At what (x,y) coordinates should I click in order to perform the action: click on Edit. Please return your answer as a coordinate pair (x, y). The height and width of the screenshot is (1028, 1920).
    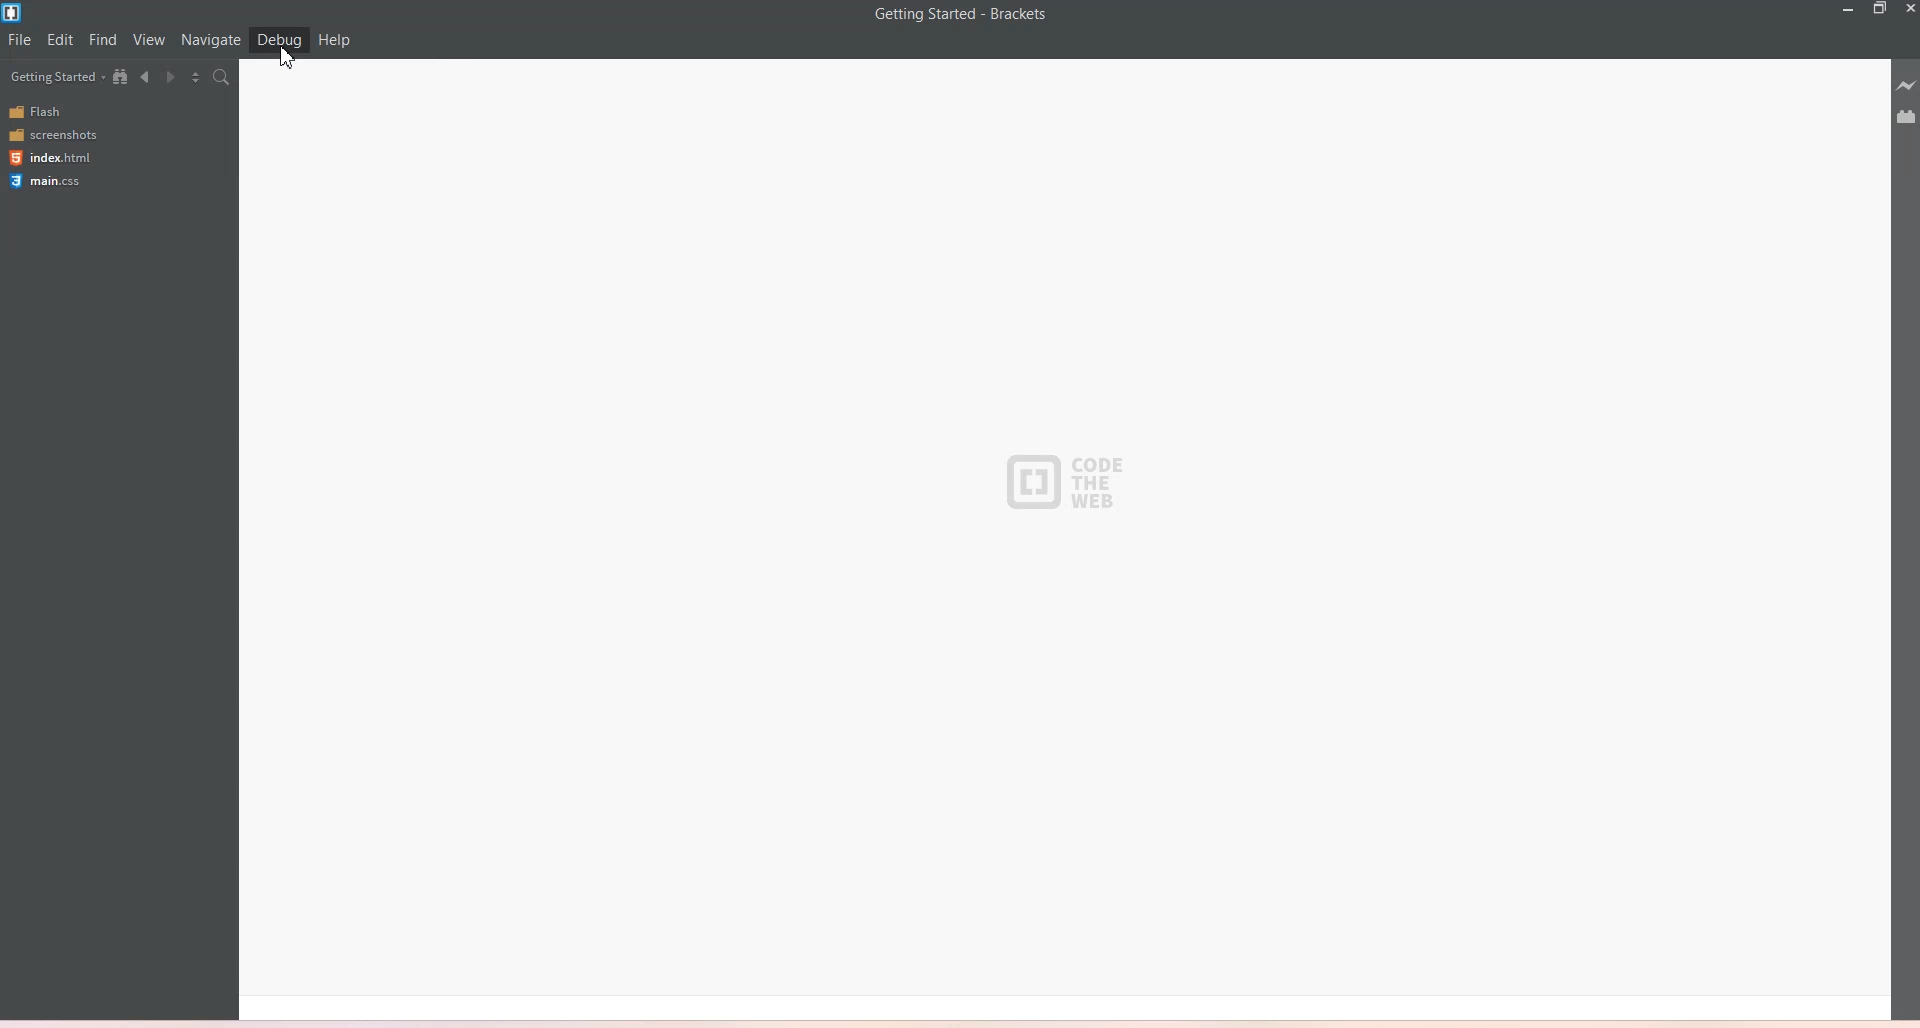
    Looking at the image, I should click on (62, 40).